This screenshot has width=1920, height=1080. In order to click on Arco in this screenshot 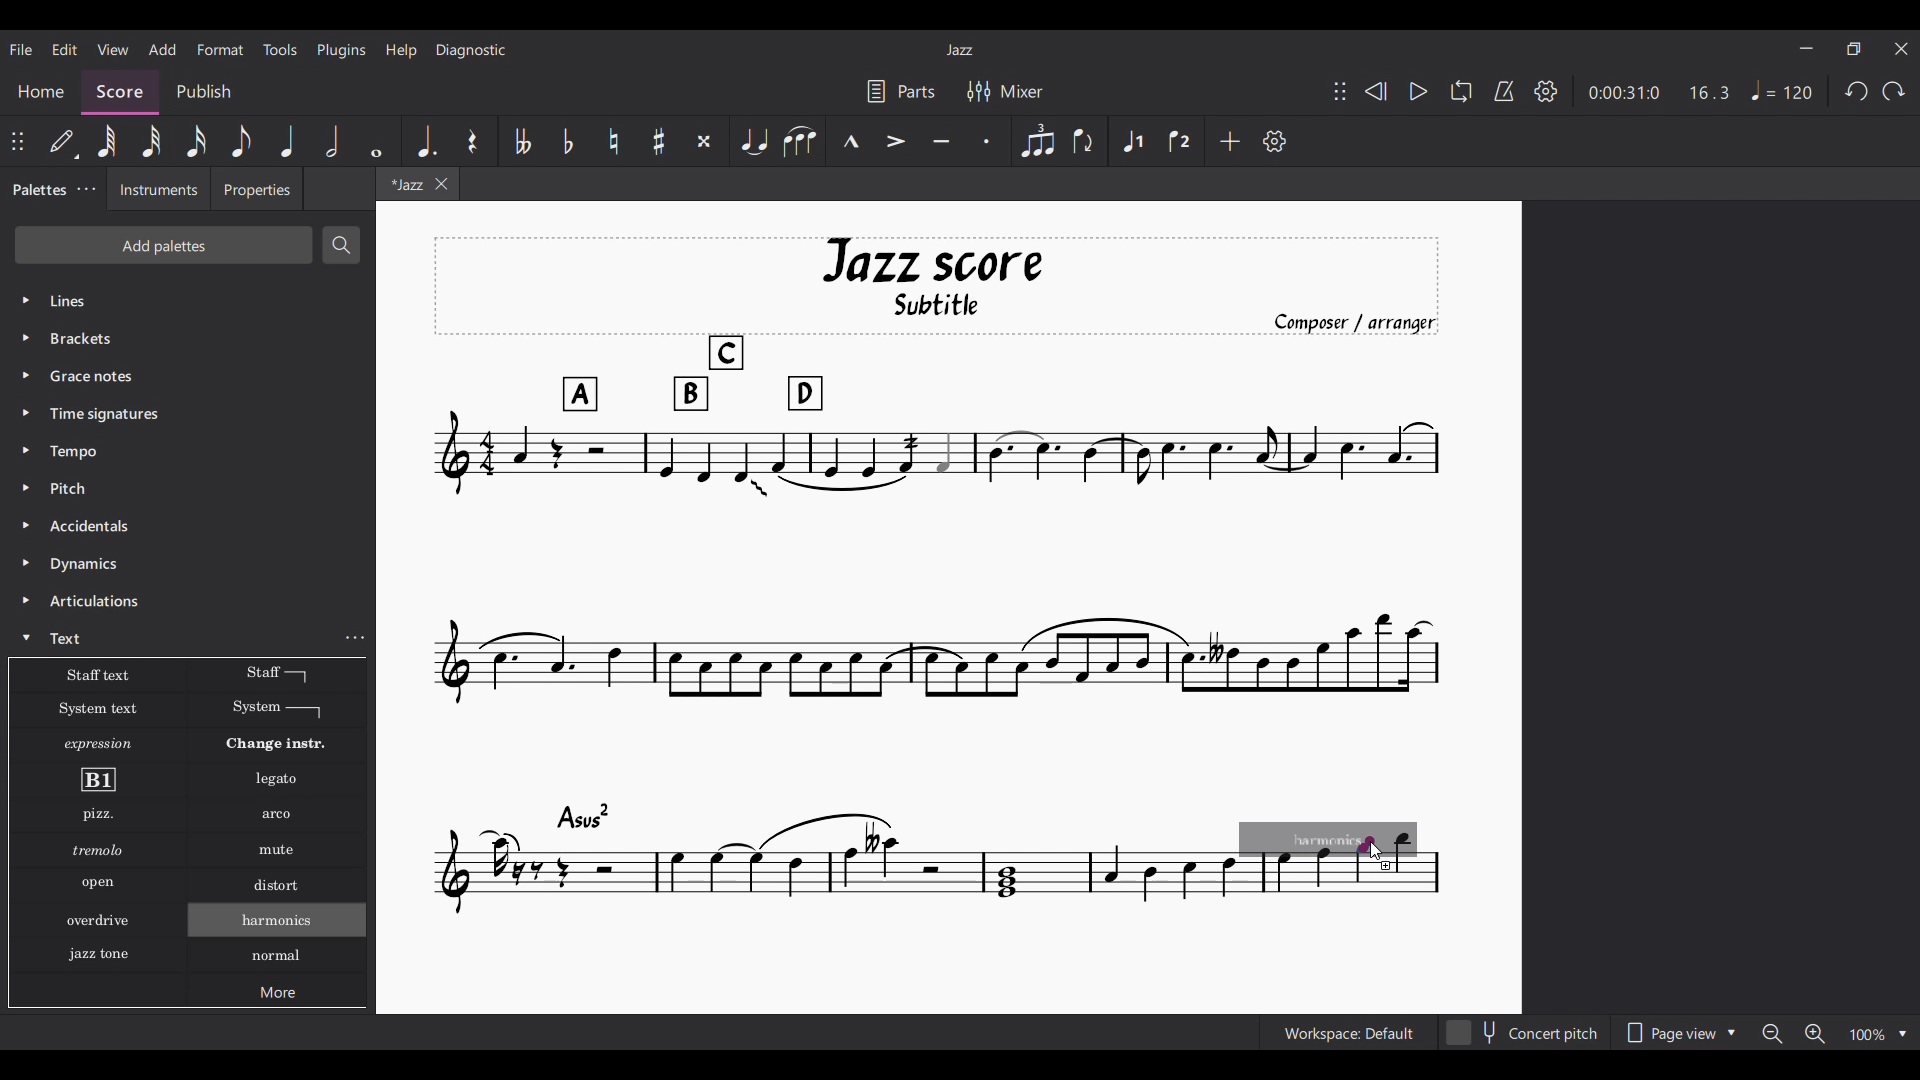, I will do `click(278, 815)`.